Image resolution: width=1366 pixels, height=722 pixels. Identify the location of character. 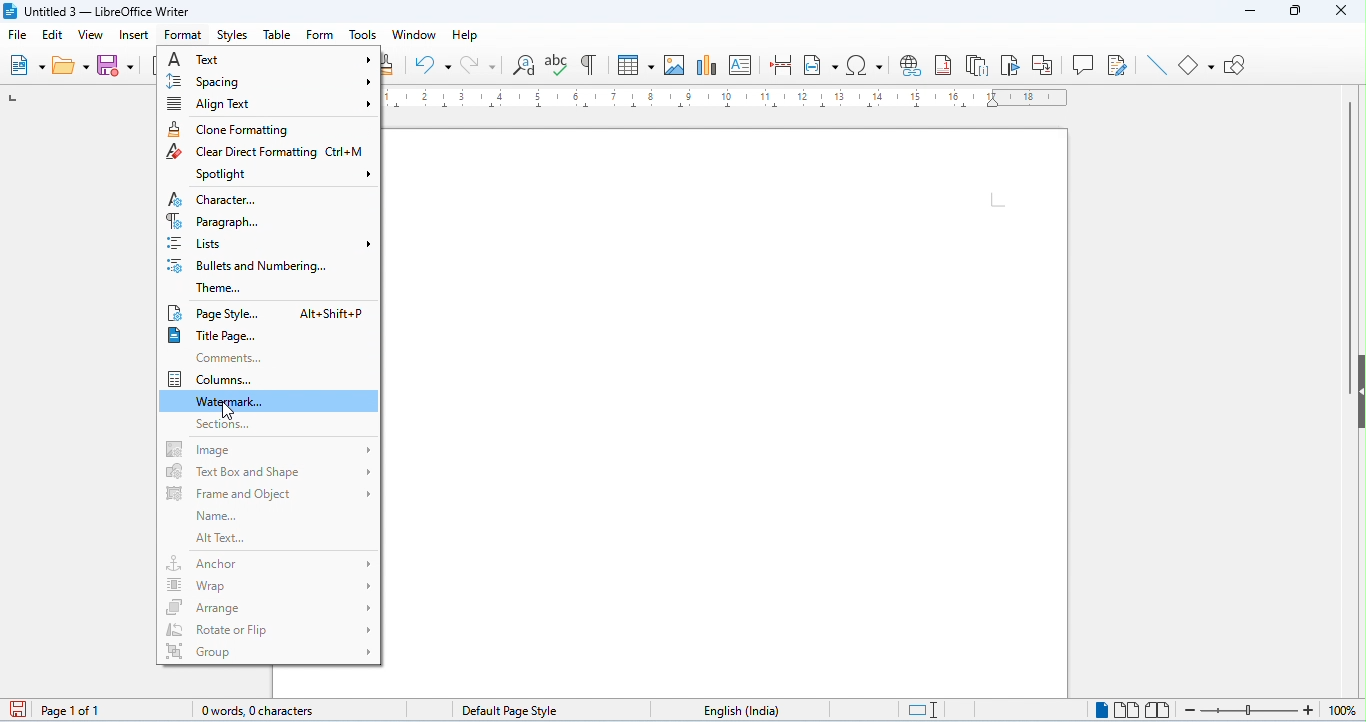
(215, 200).